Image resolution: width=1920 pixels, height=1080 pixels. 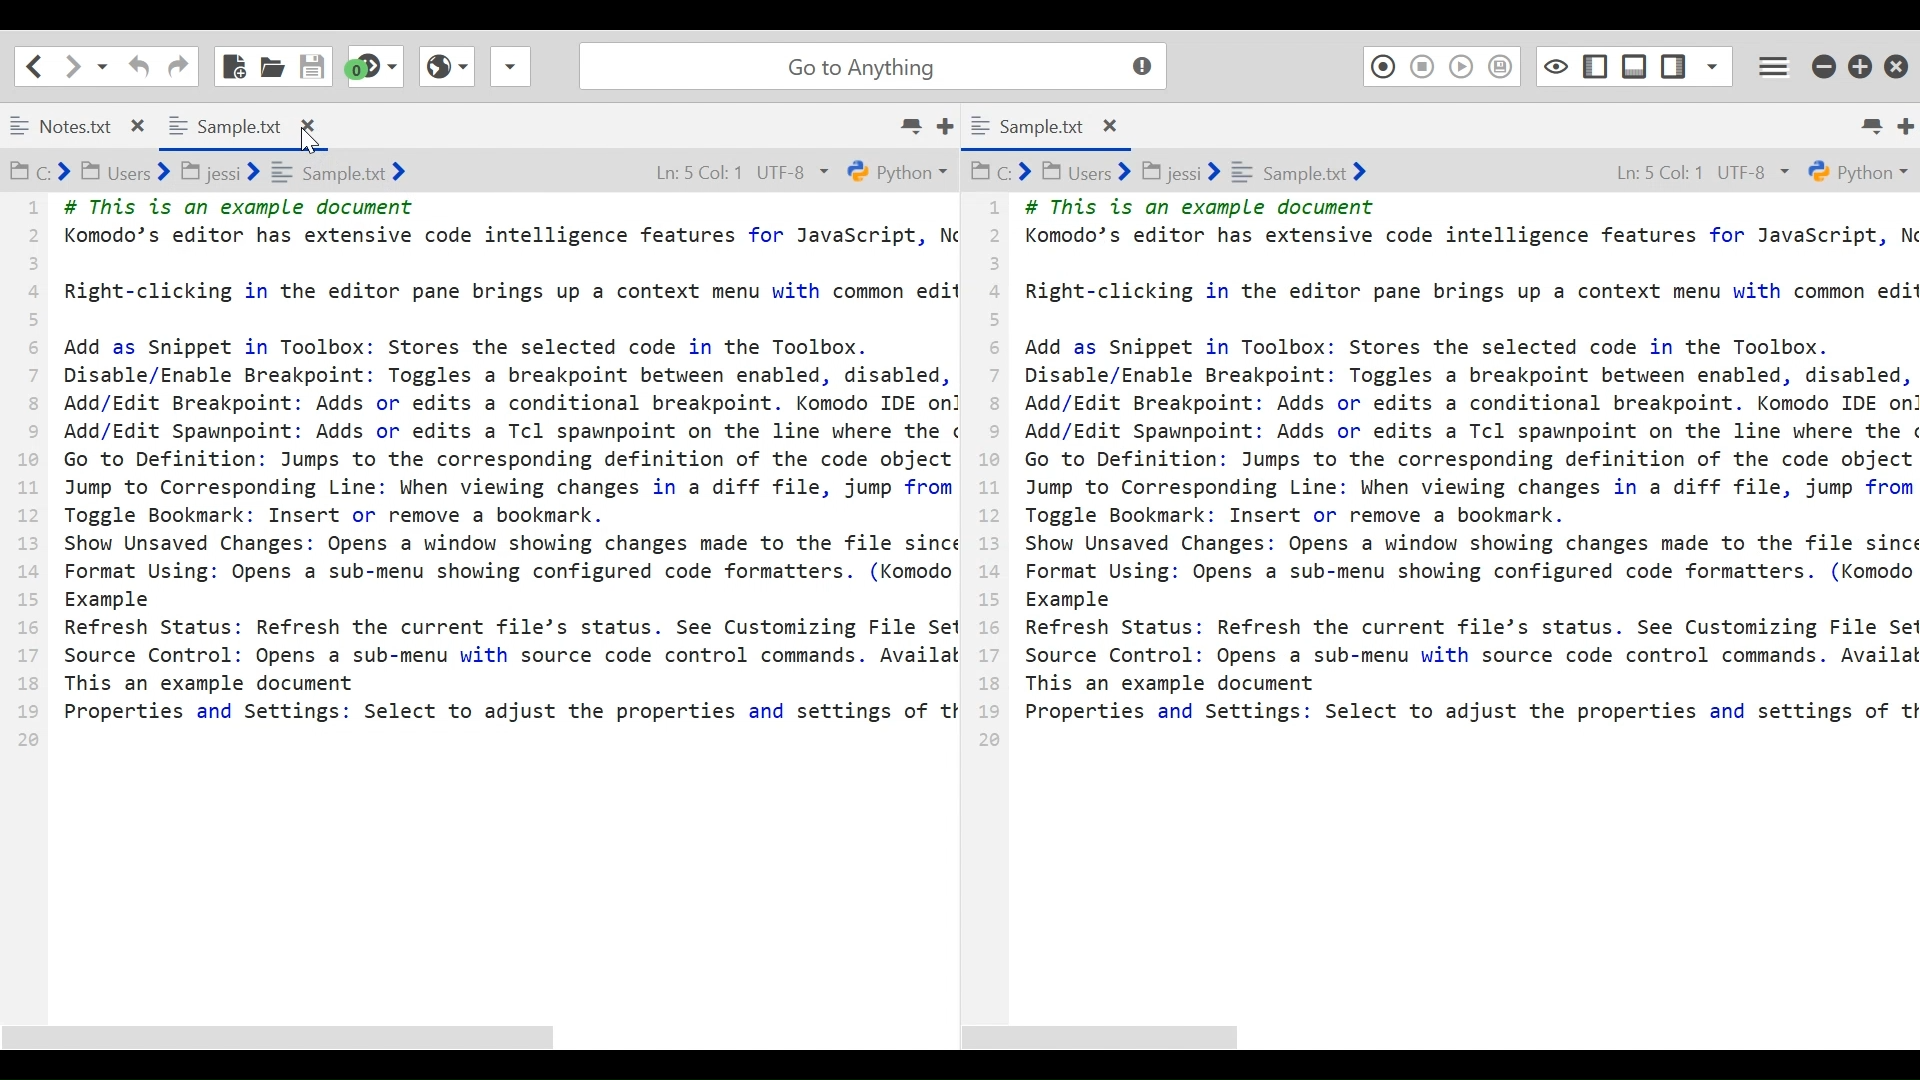 I want to click on Redo, so click(x=178, y=65).